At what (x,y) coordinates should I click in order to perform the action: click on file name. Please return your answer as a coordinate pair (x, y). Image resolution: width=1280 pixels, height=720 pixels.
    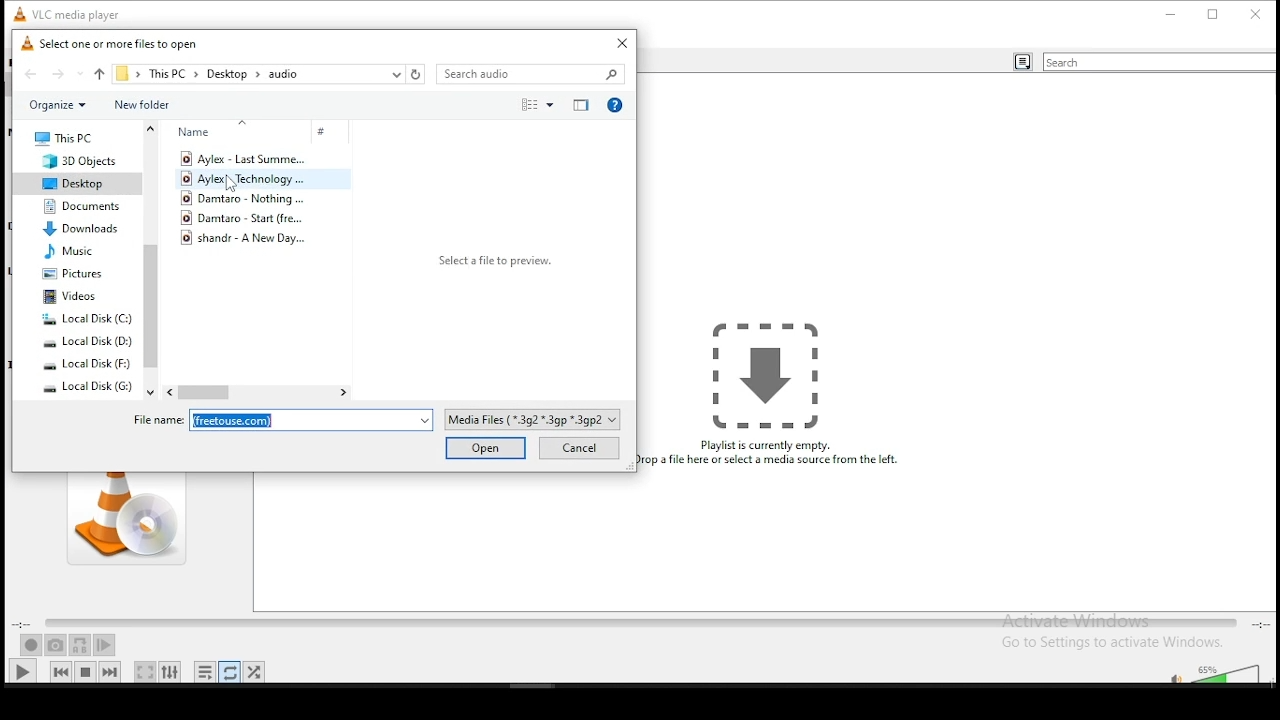
    Looking at the image, I should click on (281, 421).